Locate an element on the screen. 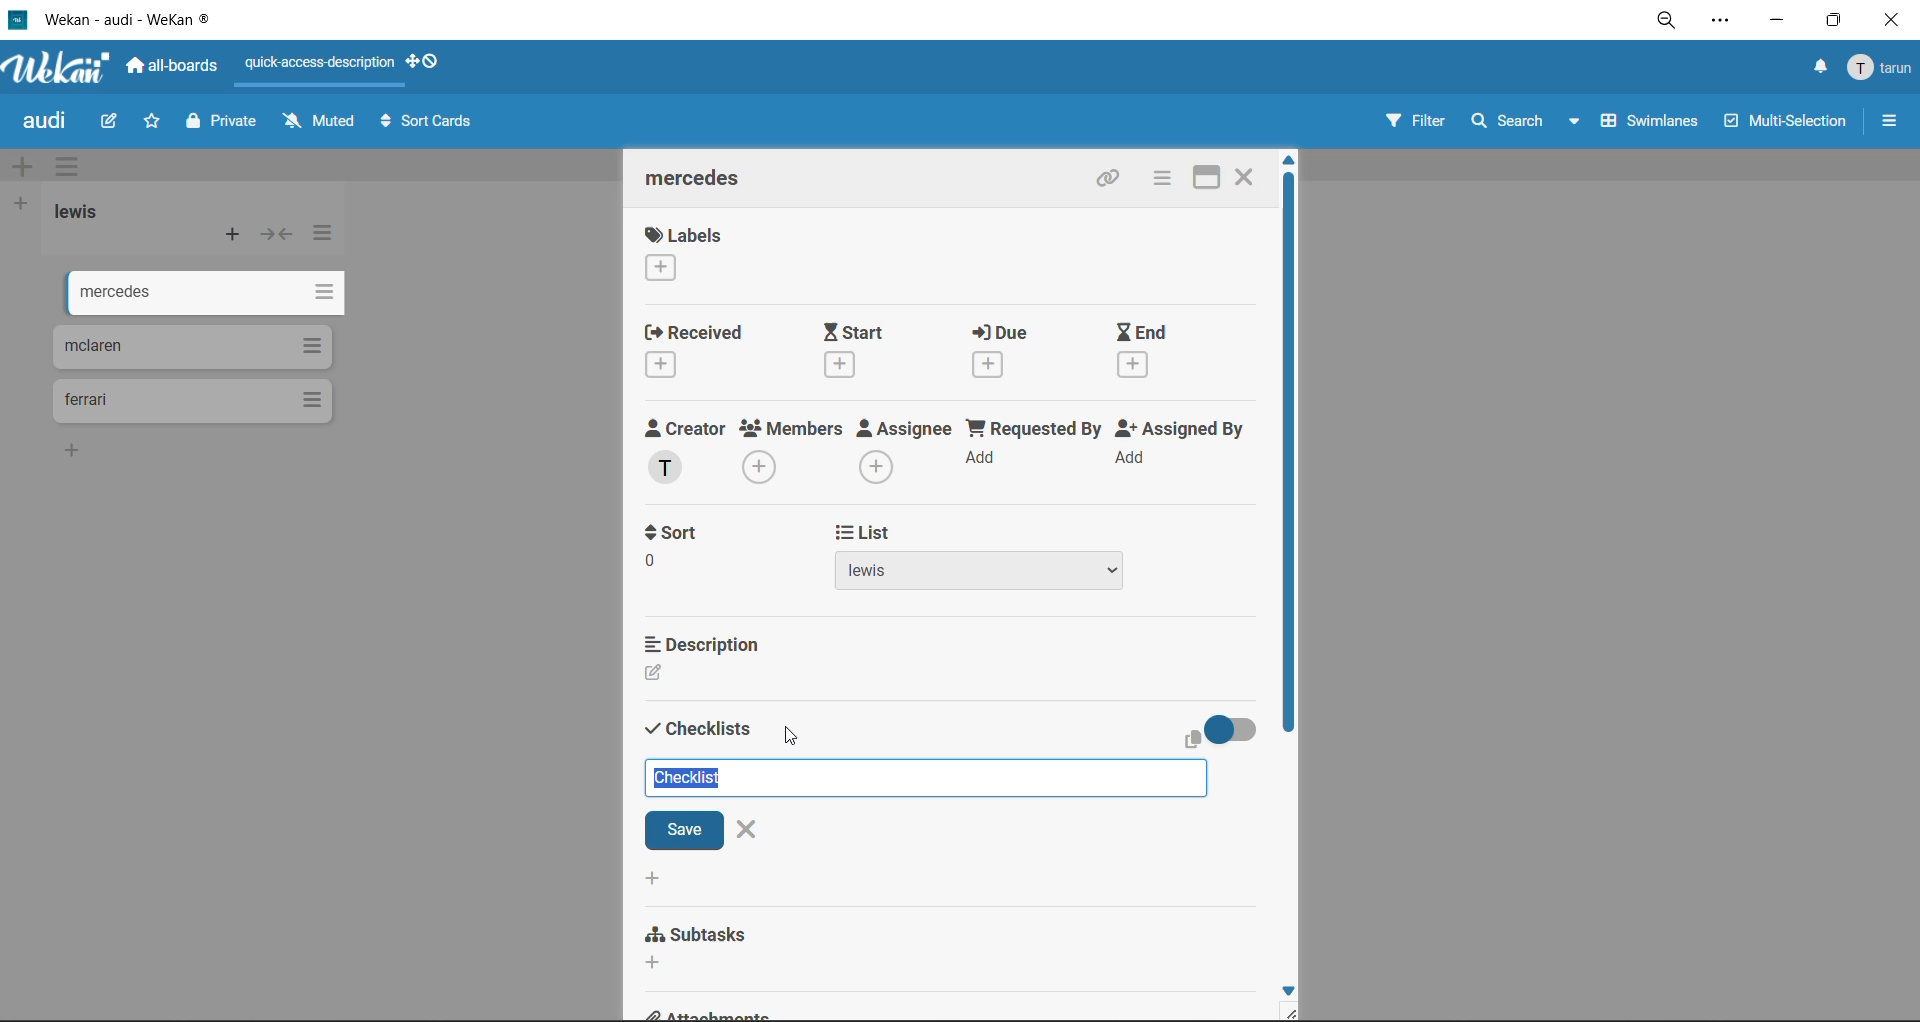 Image resolution: width=1920 pixels, height=1022 pixels. copy is located at coordinates (1111, 182).